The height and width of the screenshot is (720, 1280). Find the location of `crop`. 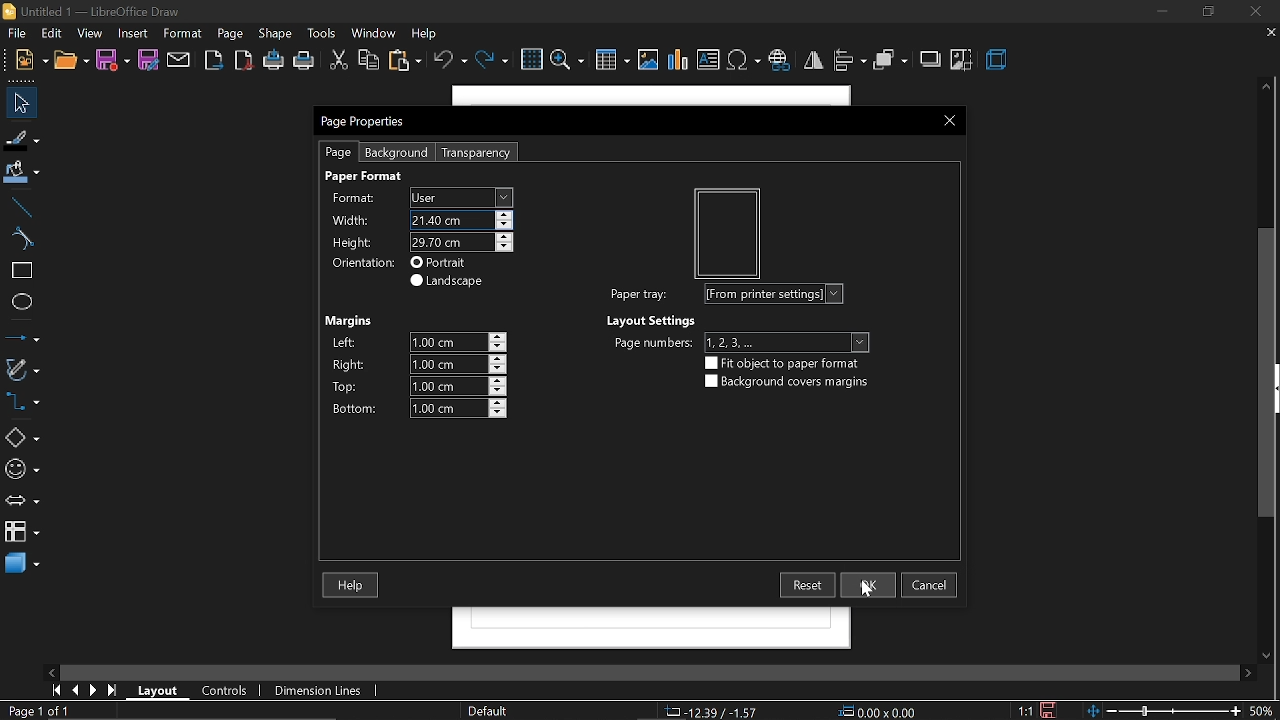

crop is located at coordinates (961, 62).